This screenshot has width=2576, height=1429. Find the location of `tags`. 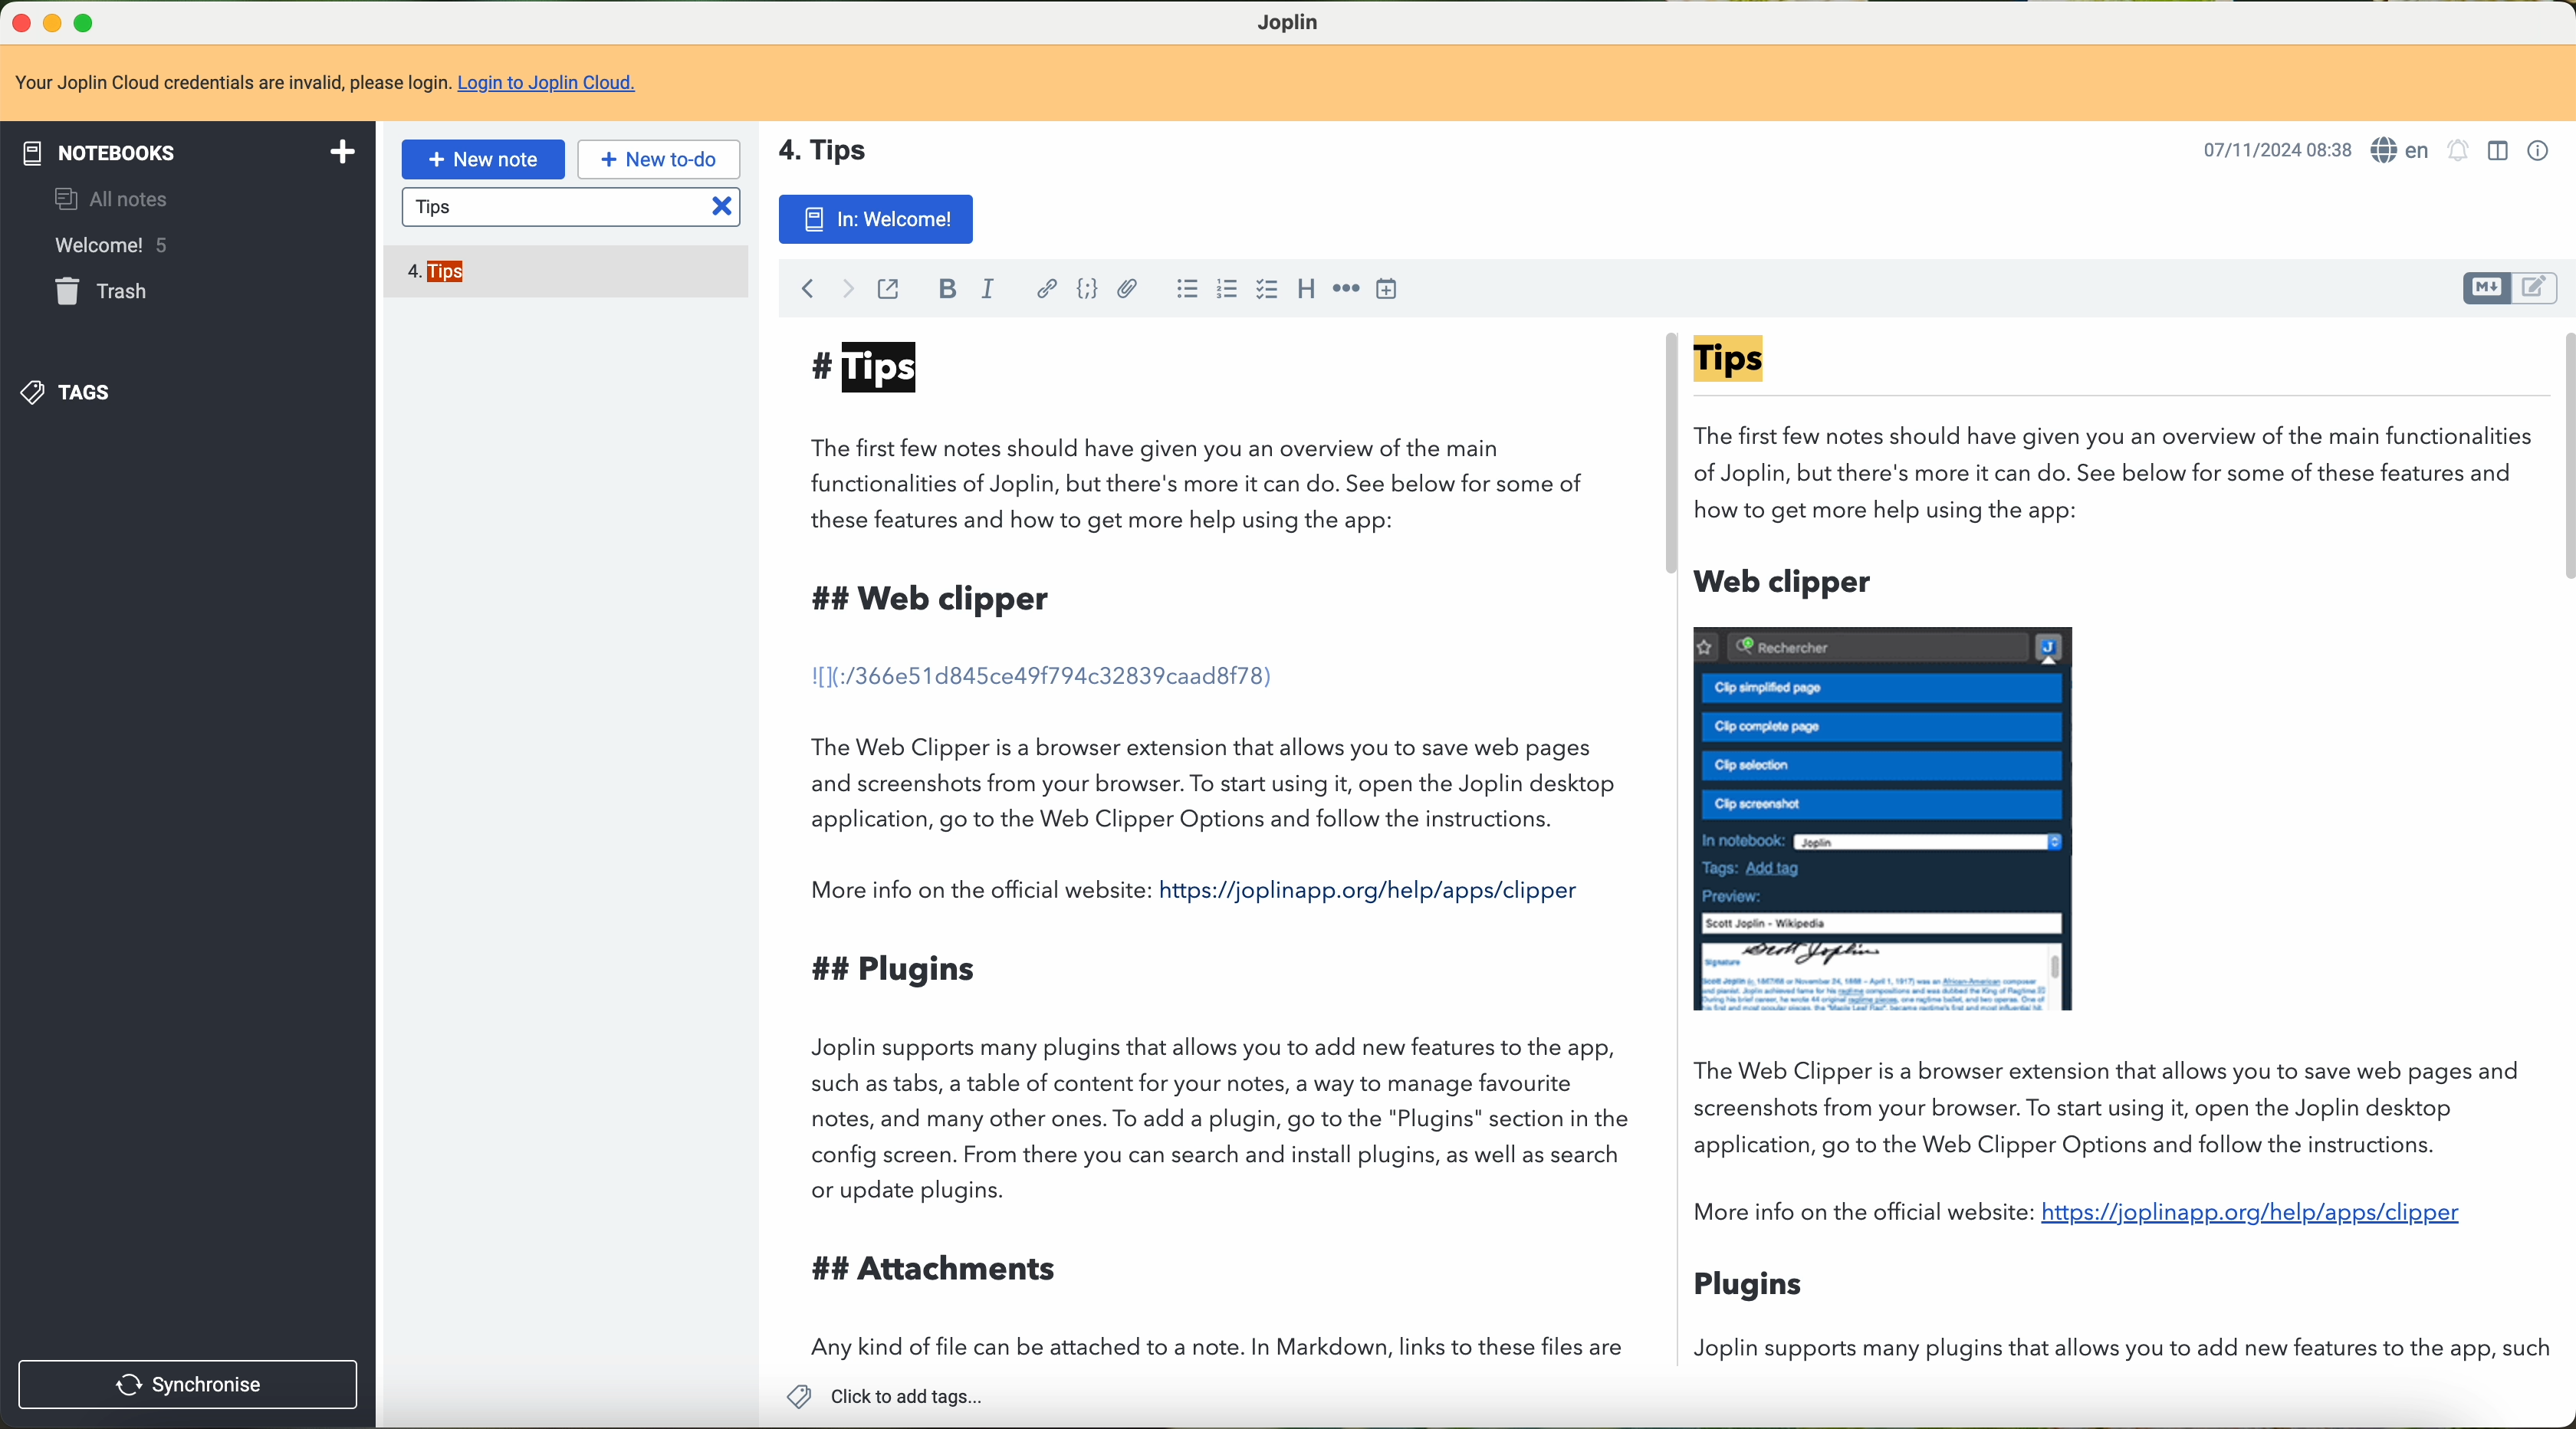

tags is located at coordinates (71, 391).